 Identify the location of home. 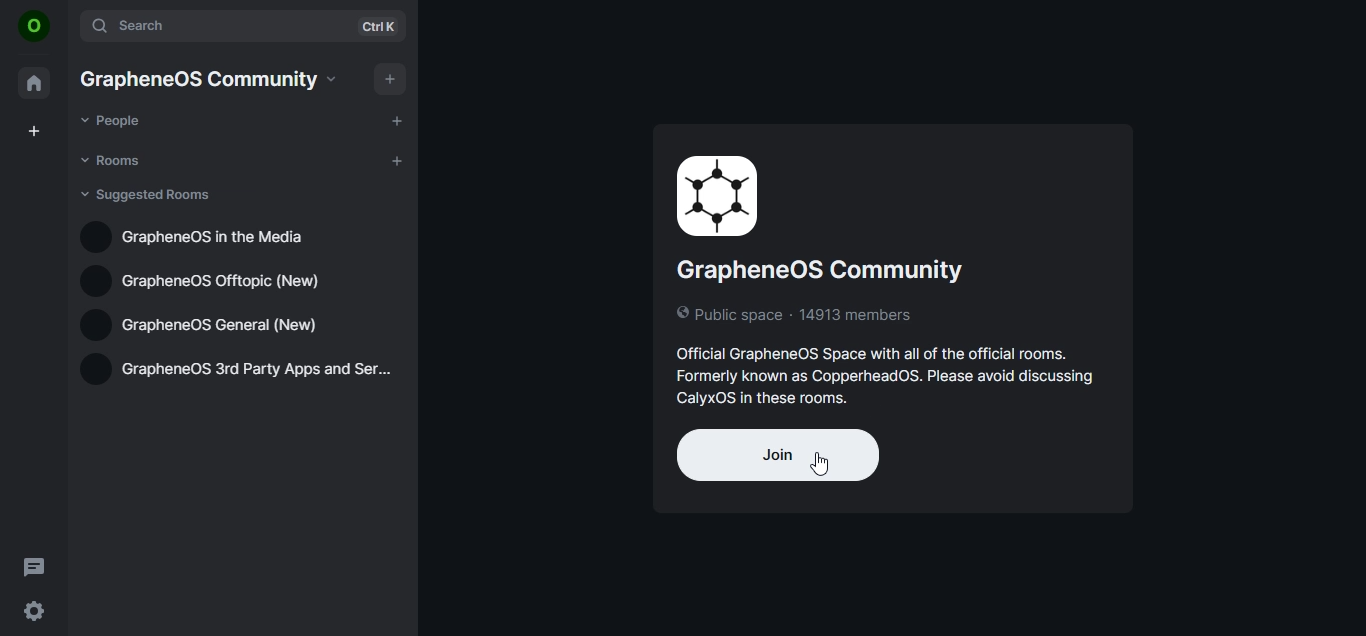
(35, 83).